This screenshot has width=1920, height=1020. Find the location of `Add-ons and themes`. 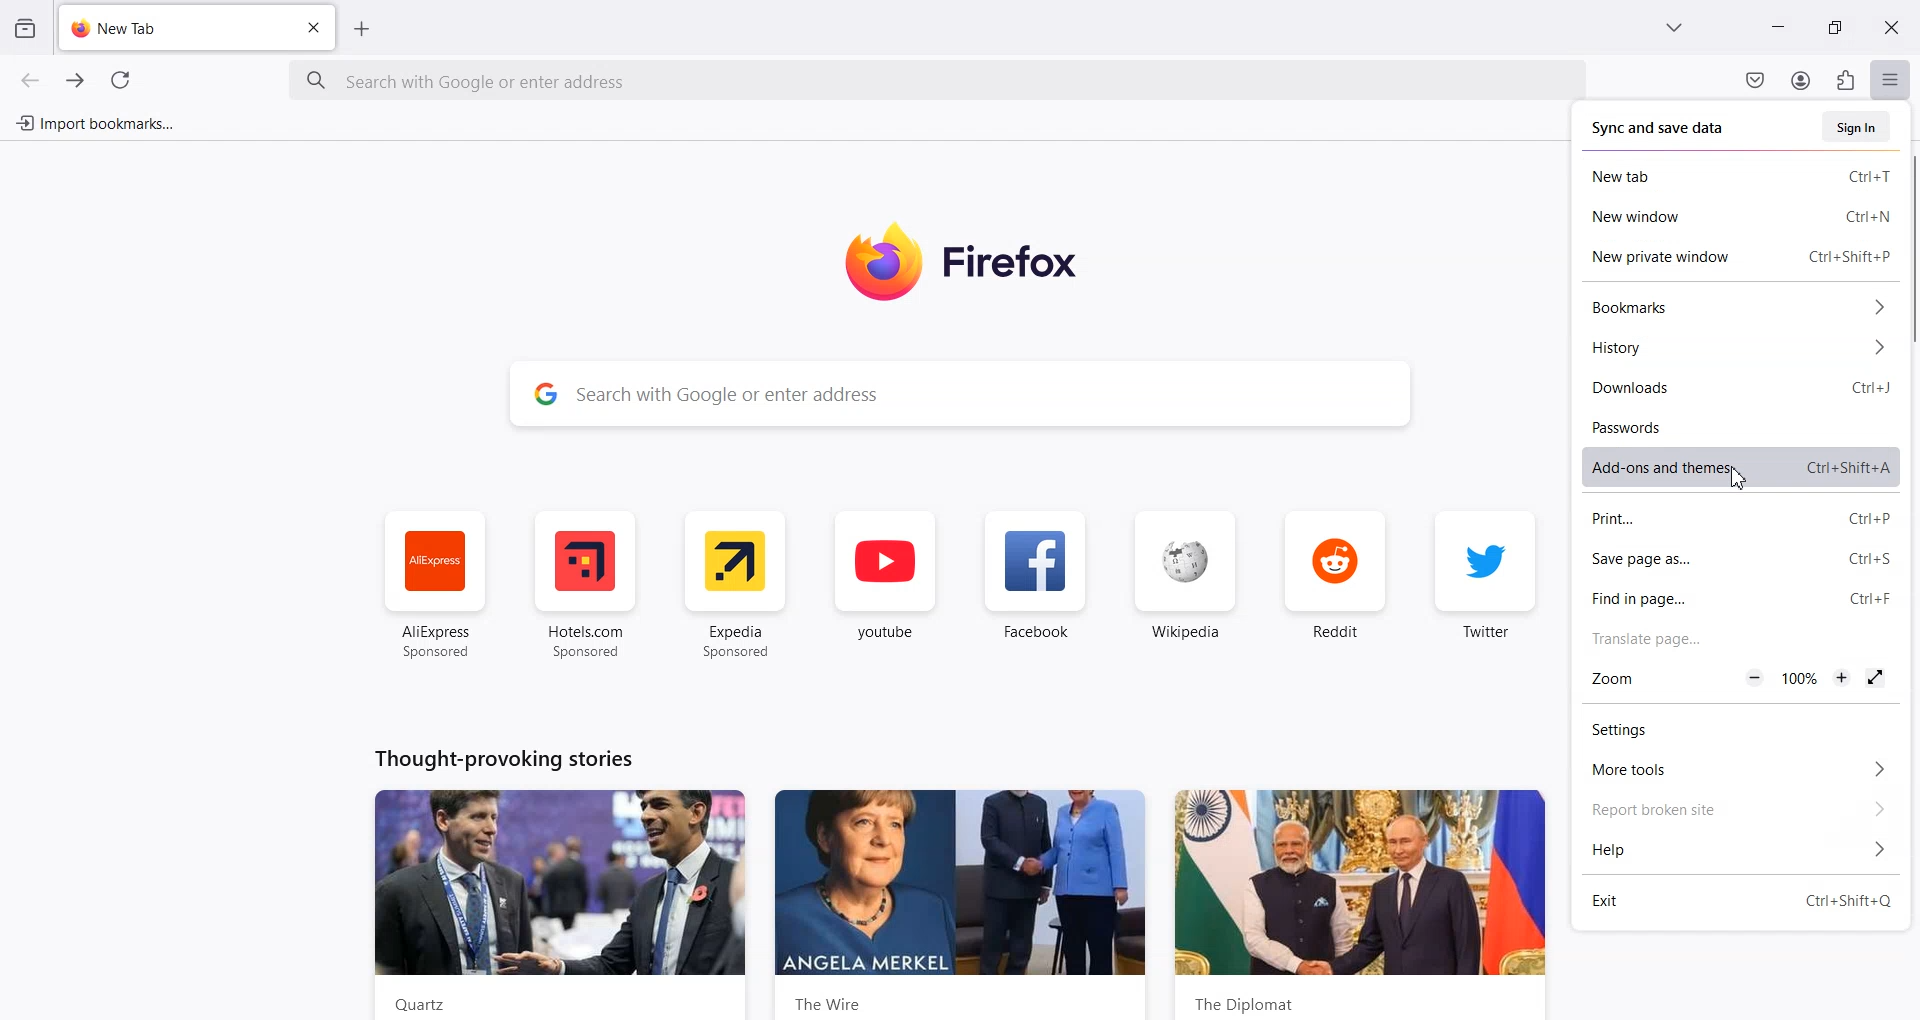

Add-ons and themes is located at coordinates (1735, 464).